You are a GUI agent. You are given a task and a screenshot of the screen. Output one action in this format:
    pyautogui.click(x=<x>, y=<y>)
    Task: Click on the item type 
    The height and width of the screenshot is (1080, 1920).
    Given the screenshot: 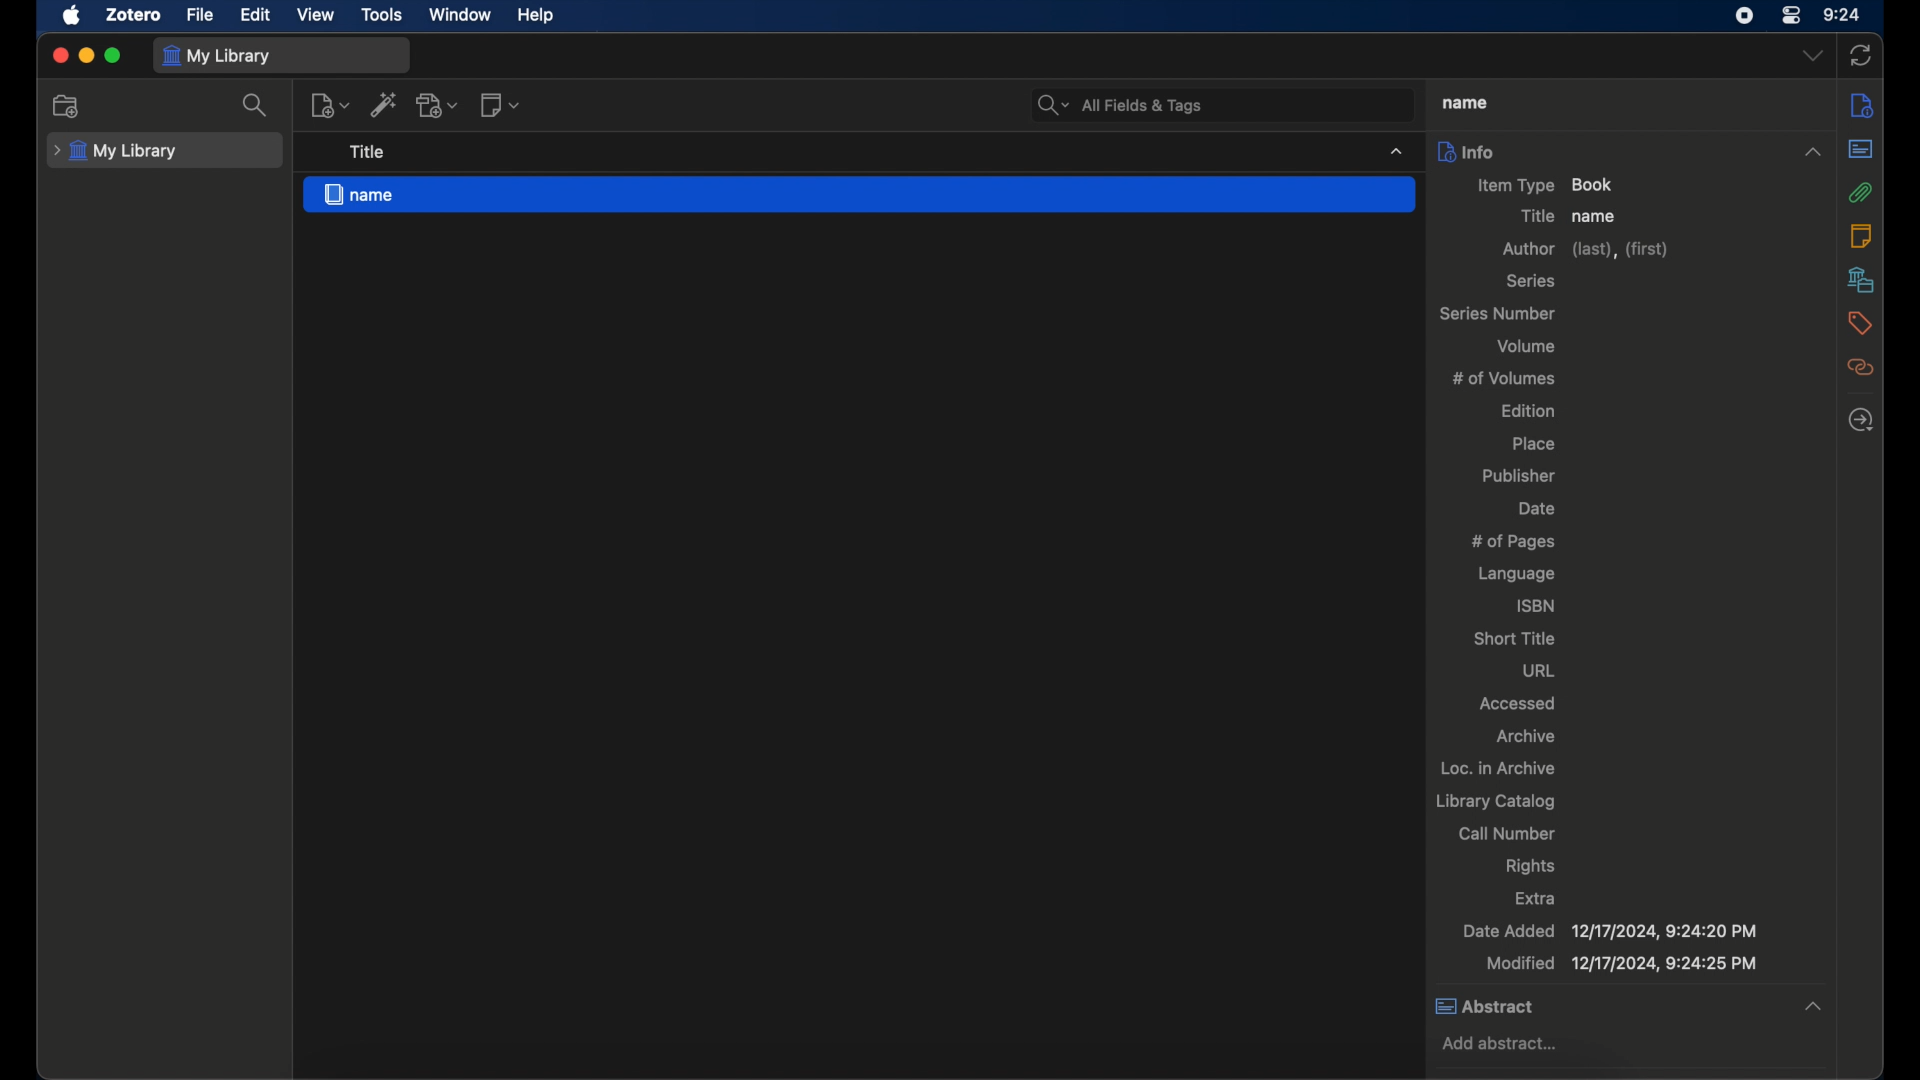 What is the action you would take?
    pyautogui.click(x=1547, y=185)
    